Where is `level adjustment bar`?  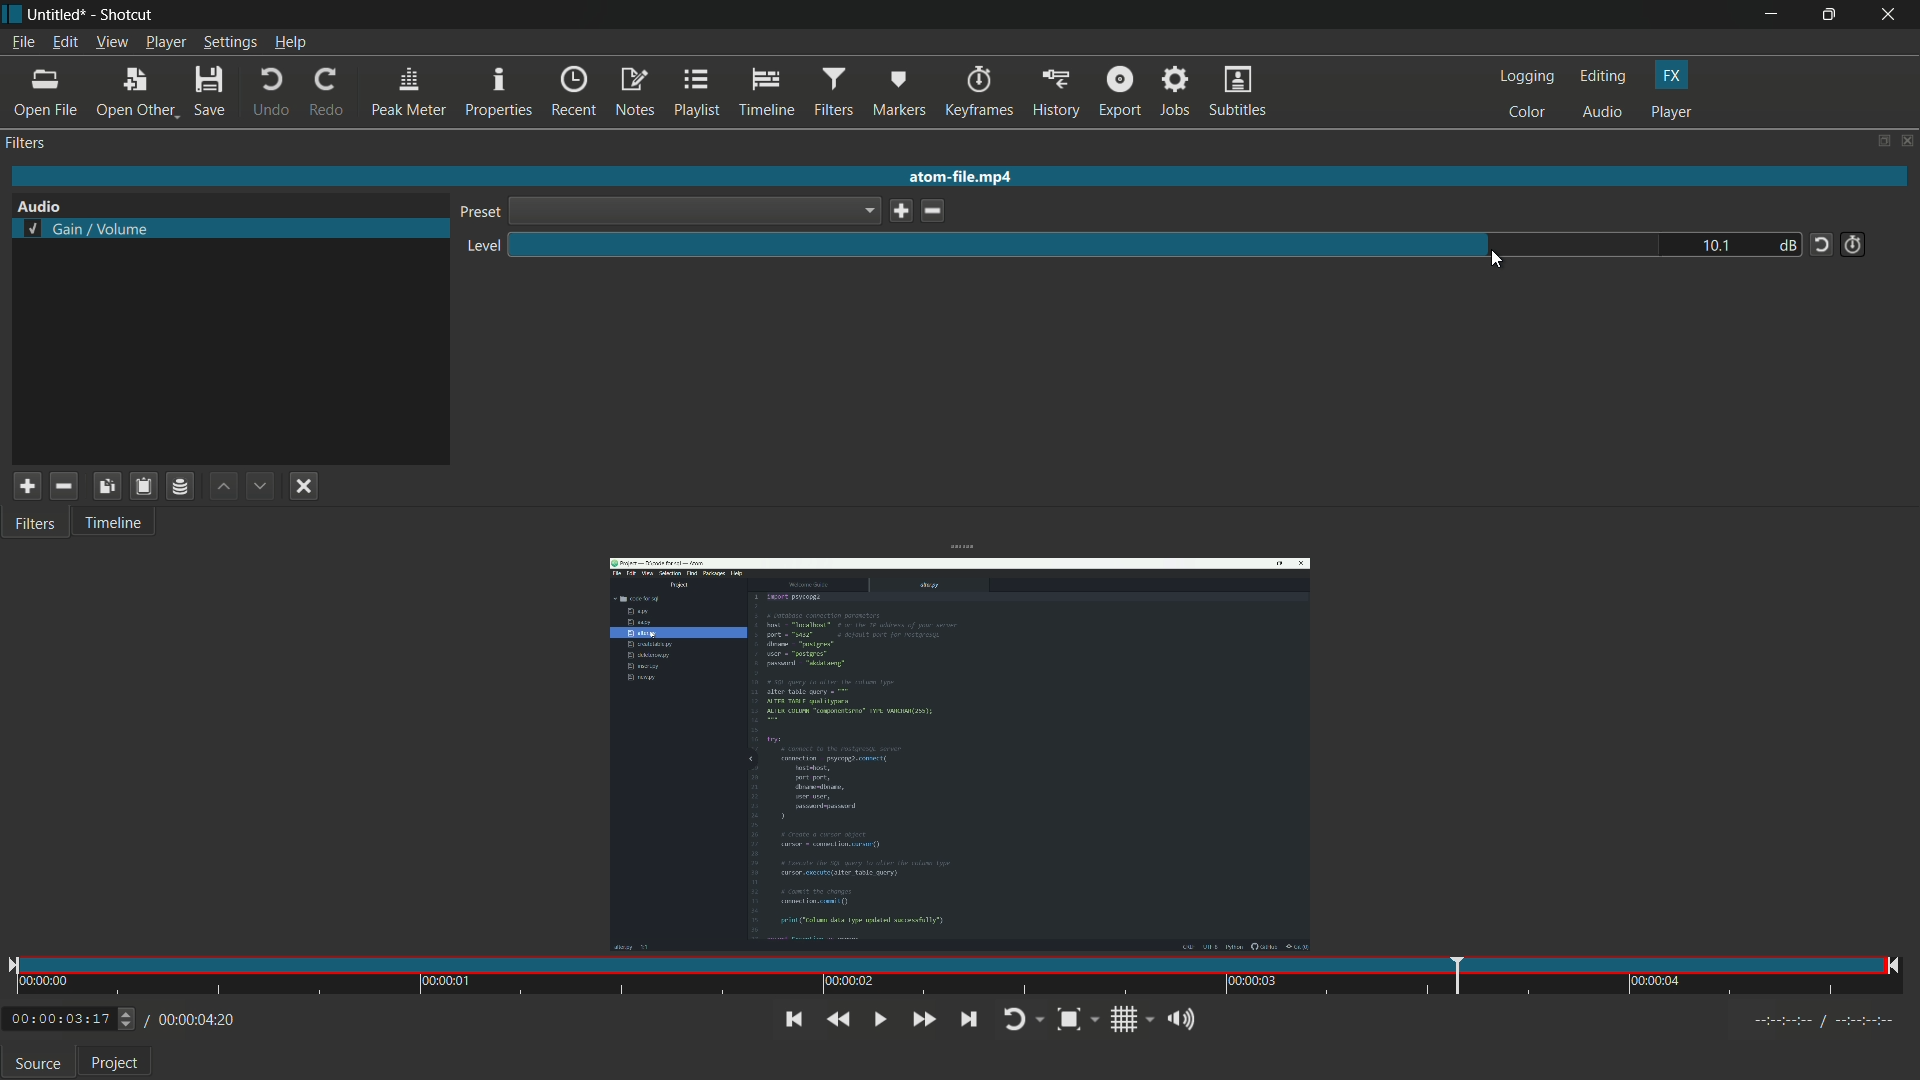
level adjustment bar is located at coordinates (1085, 243).